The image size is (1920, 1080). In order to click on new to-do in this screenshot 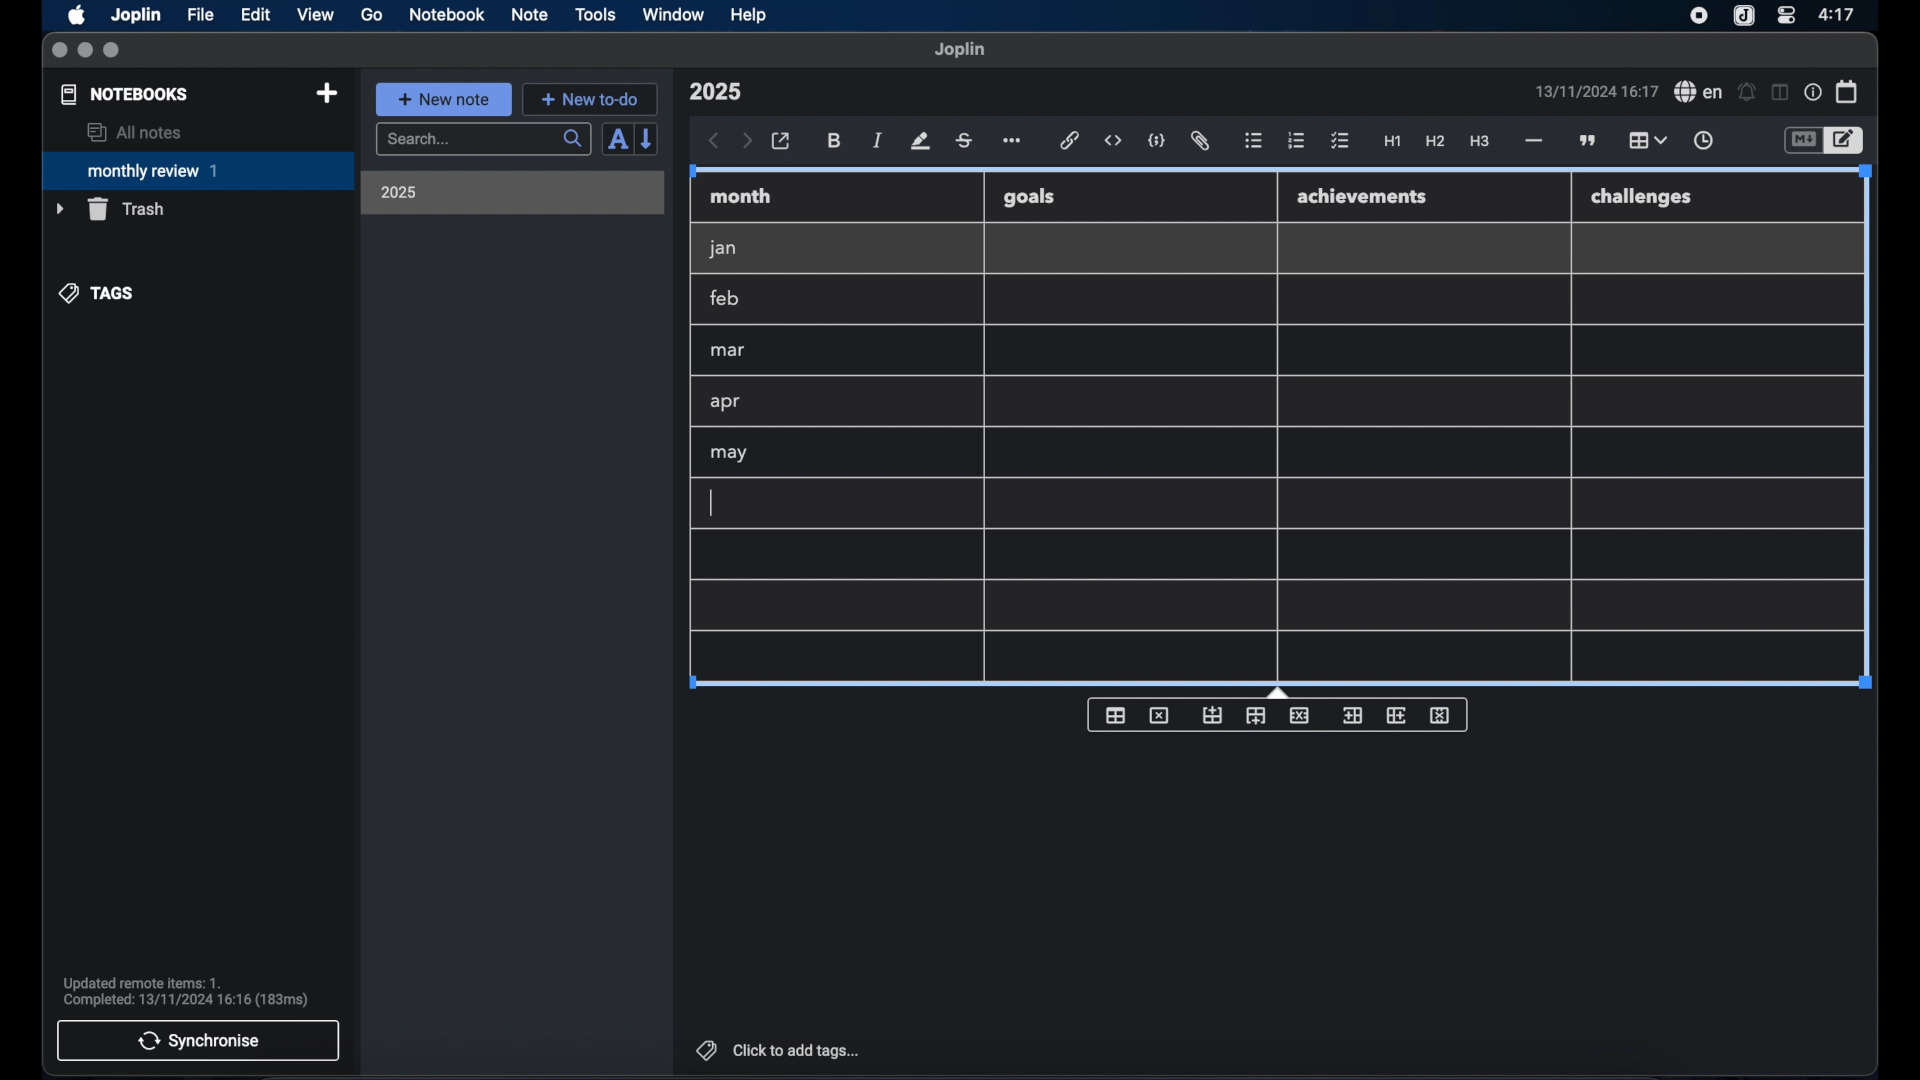, I will do `click(591, 99)`.